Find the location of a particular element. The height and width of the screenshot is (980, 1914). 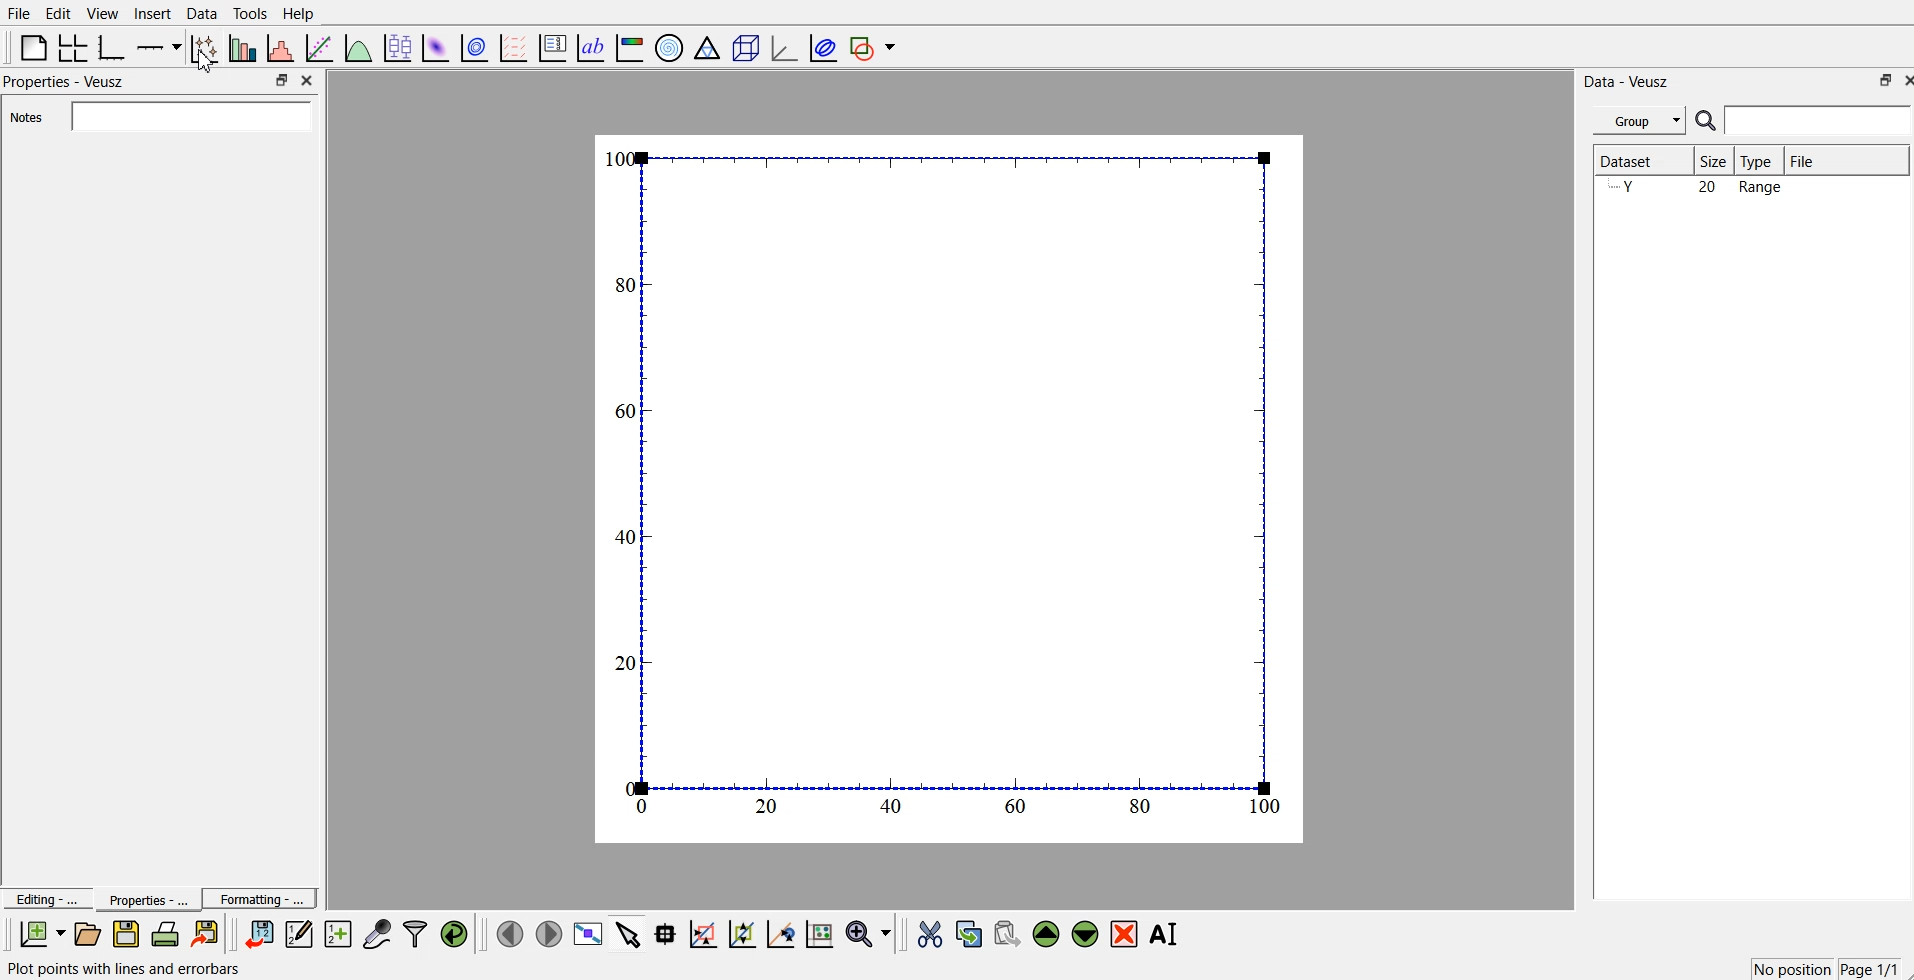

Edit and enter new dataset is located at coordinates (296, 934).